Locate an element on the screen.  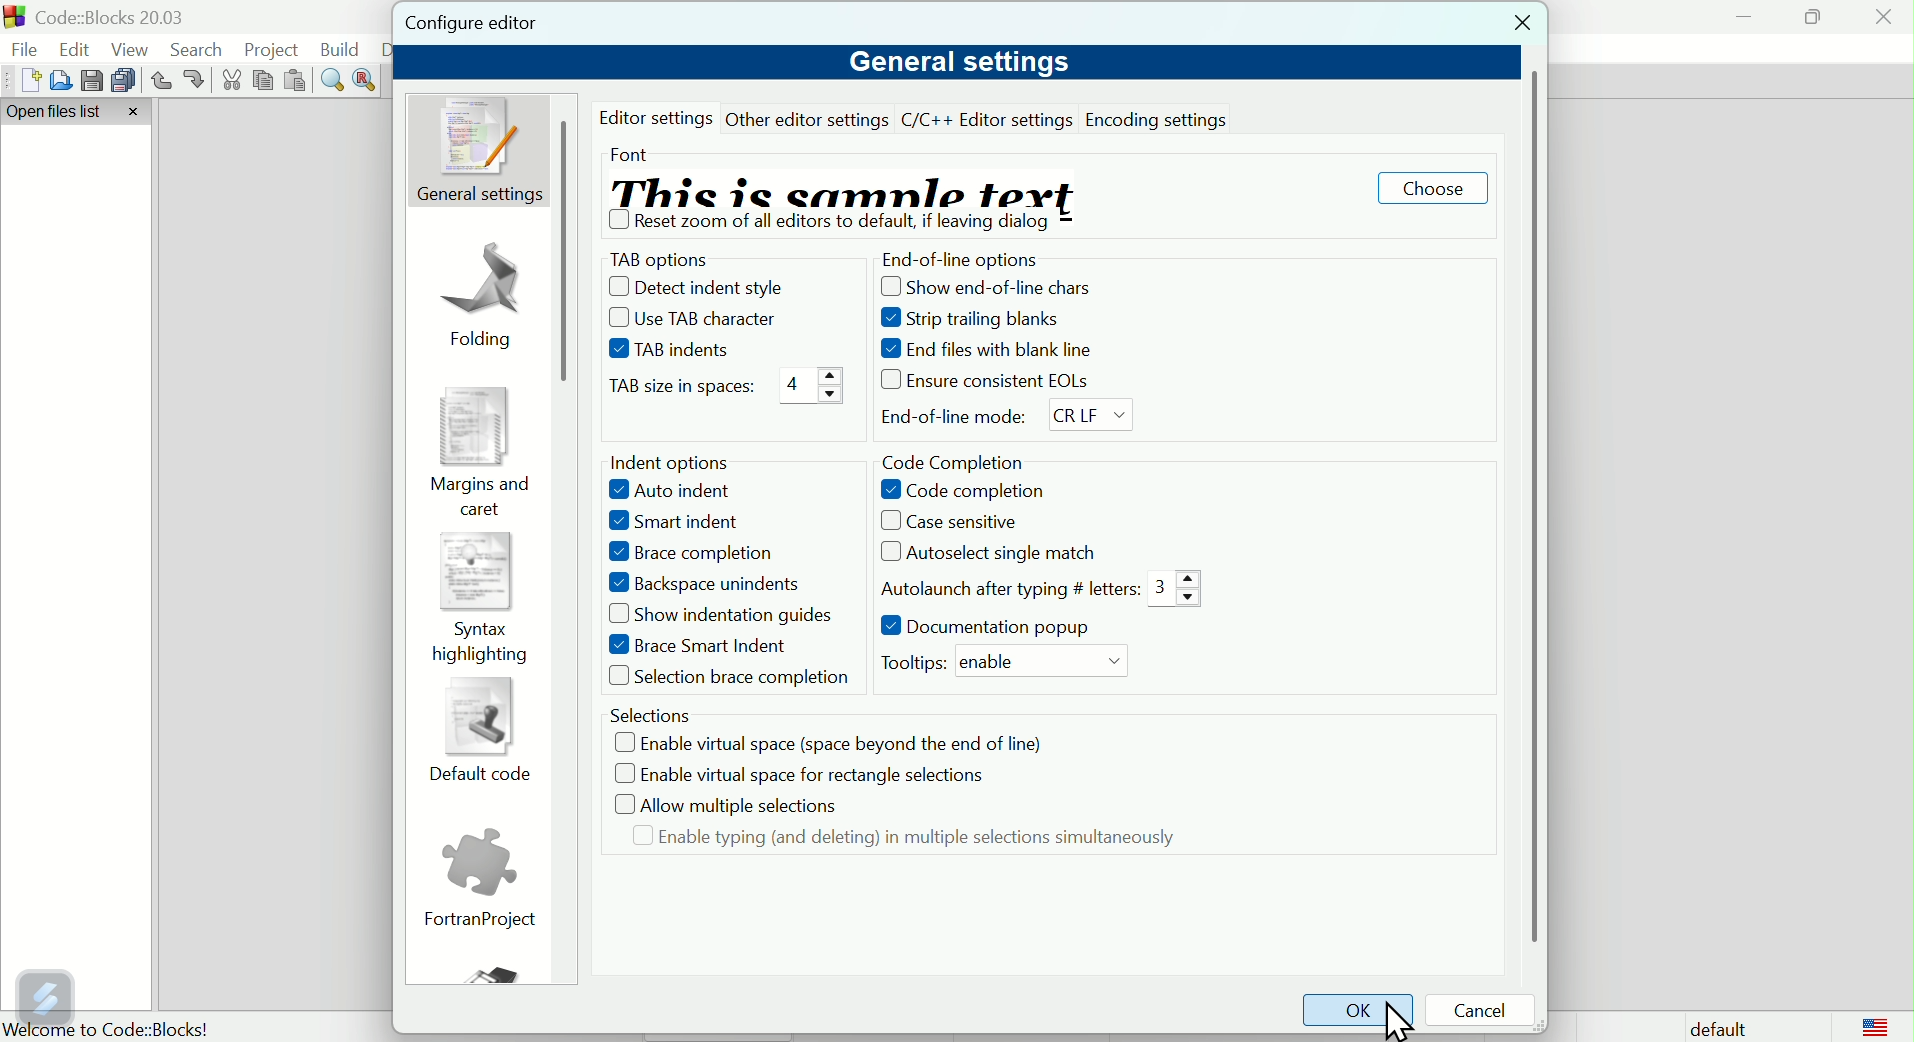
Use TAB character is located at coordinates (693, 318).